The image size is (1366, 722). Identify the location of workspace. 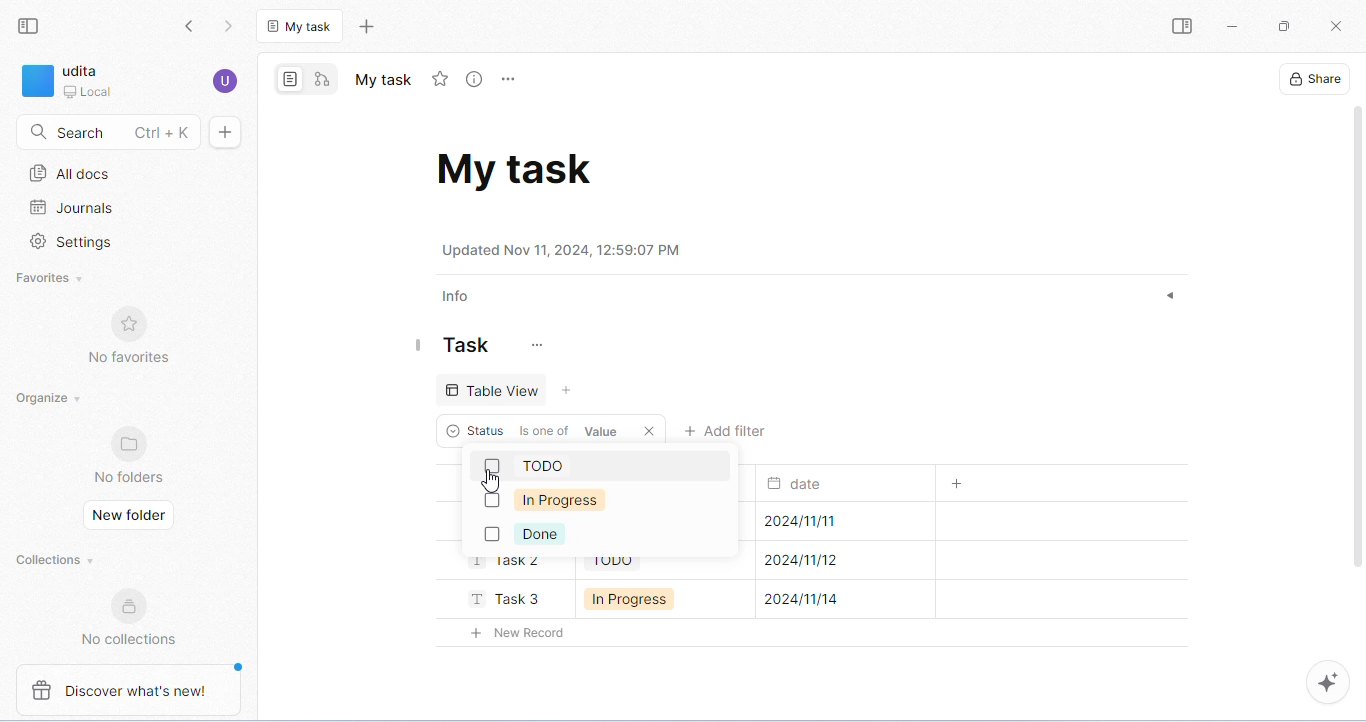
(67, 83).